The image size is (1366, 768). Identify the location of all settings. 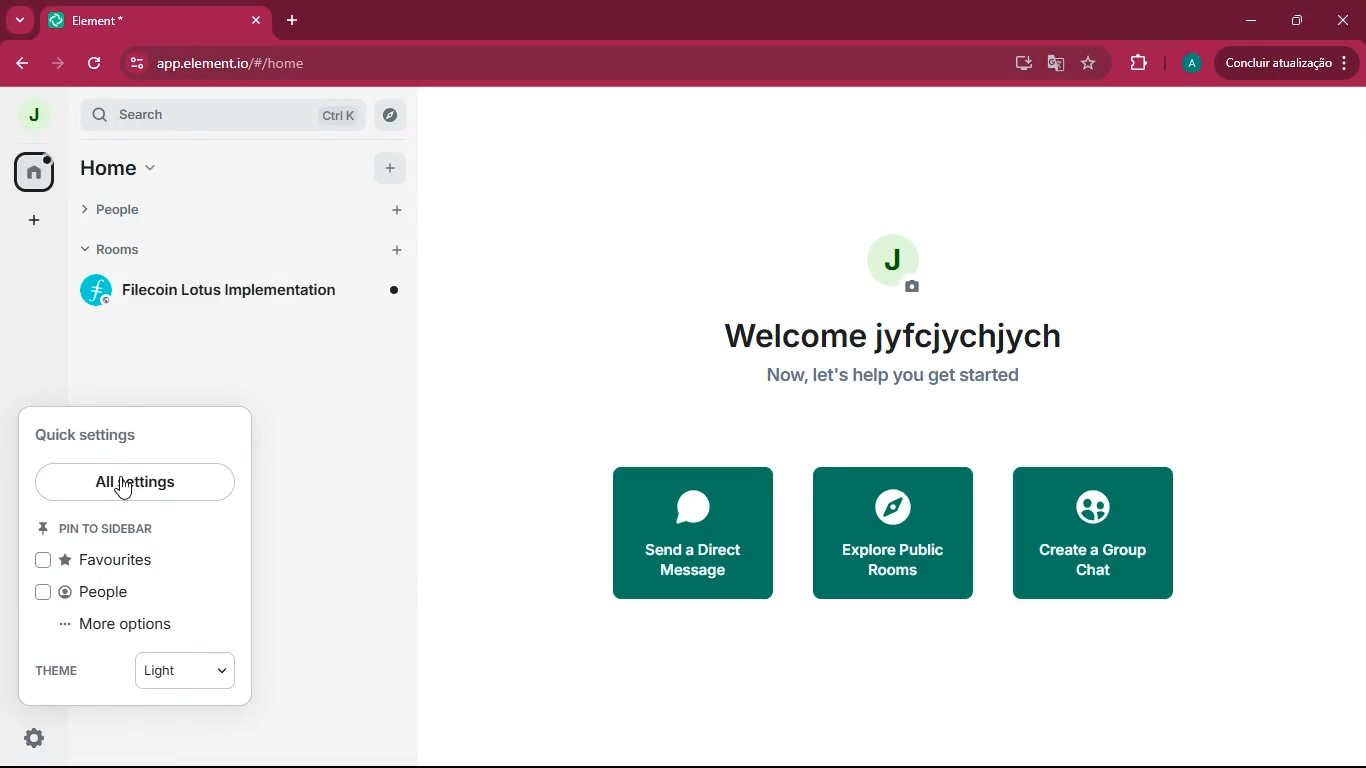
(133, 481).